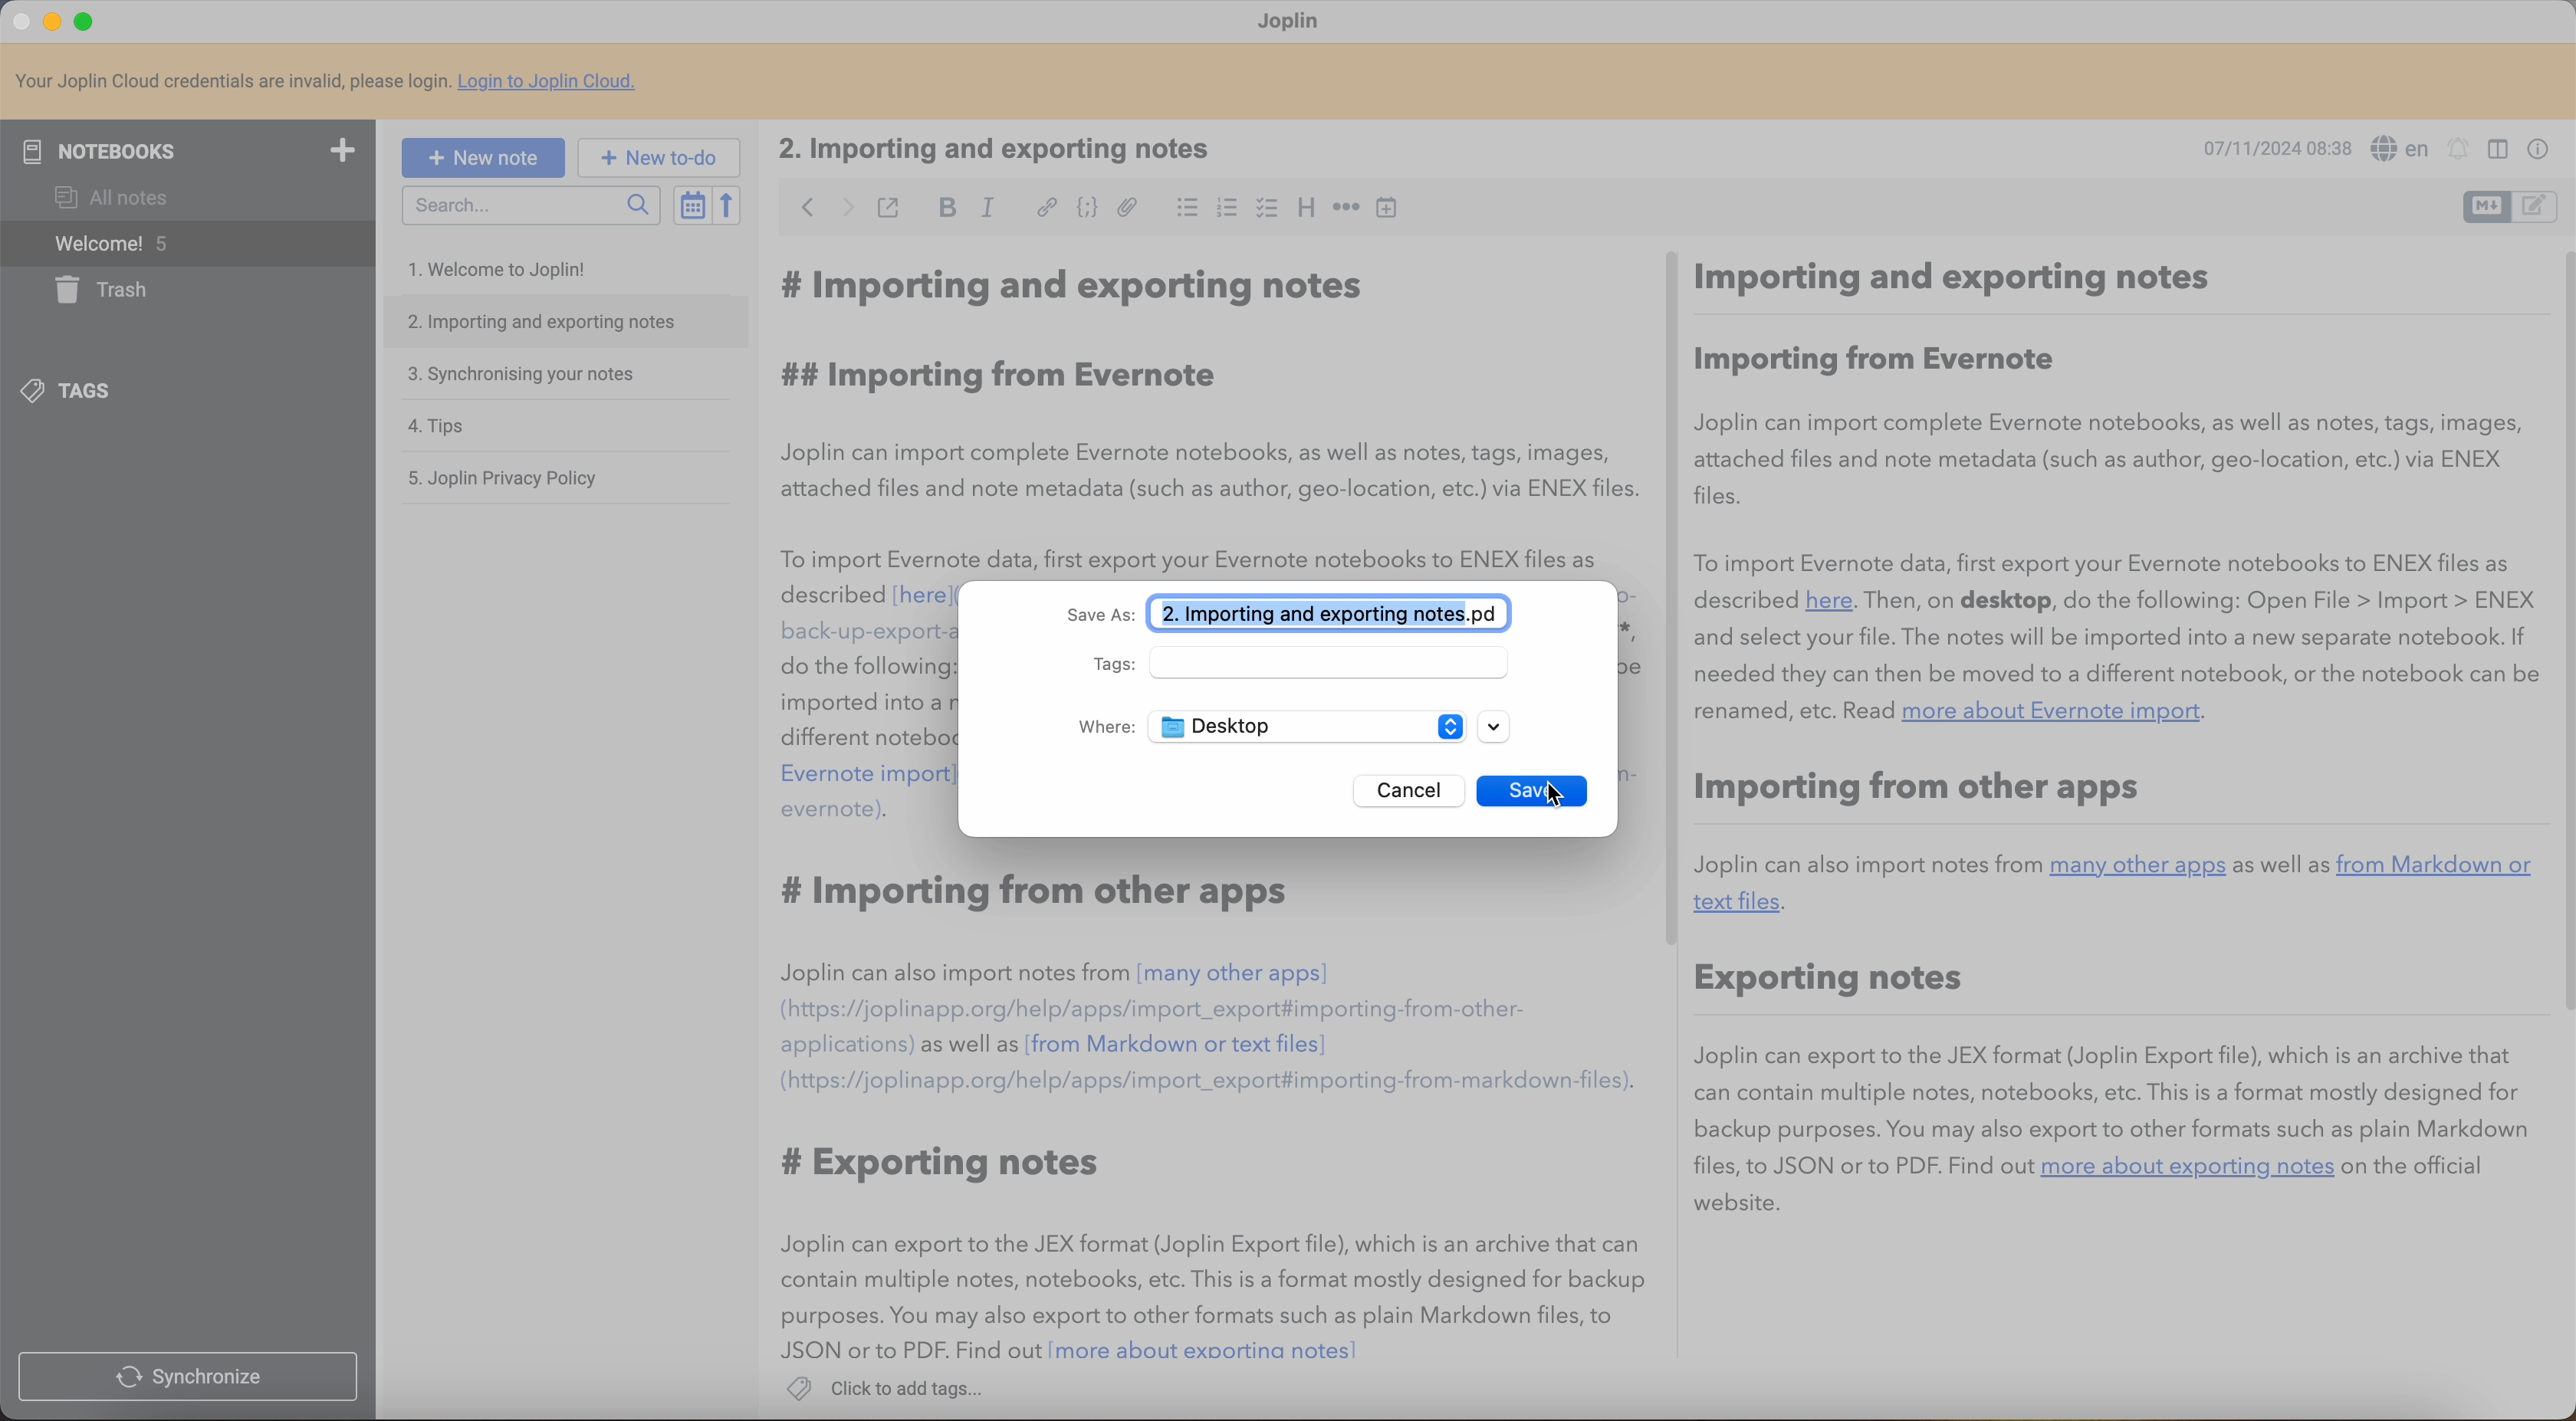 This screenshot has height=1421, width=2576. What do you see at coordinates (665, 157) in the screenshot?
I see `new to-do` at bounding box center [665, 157].